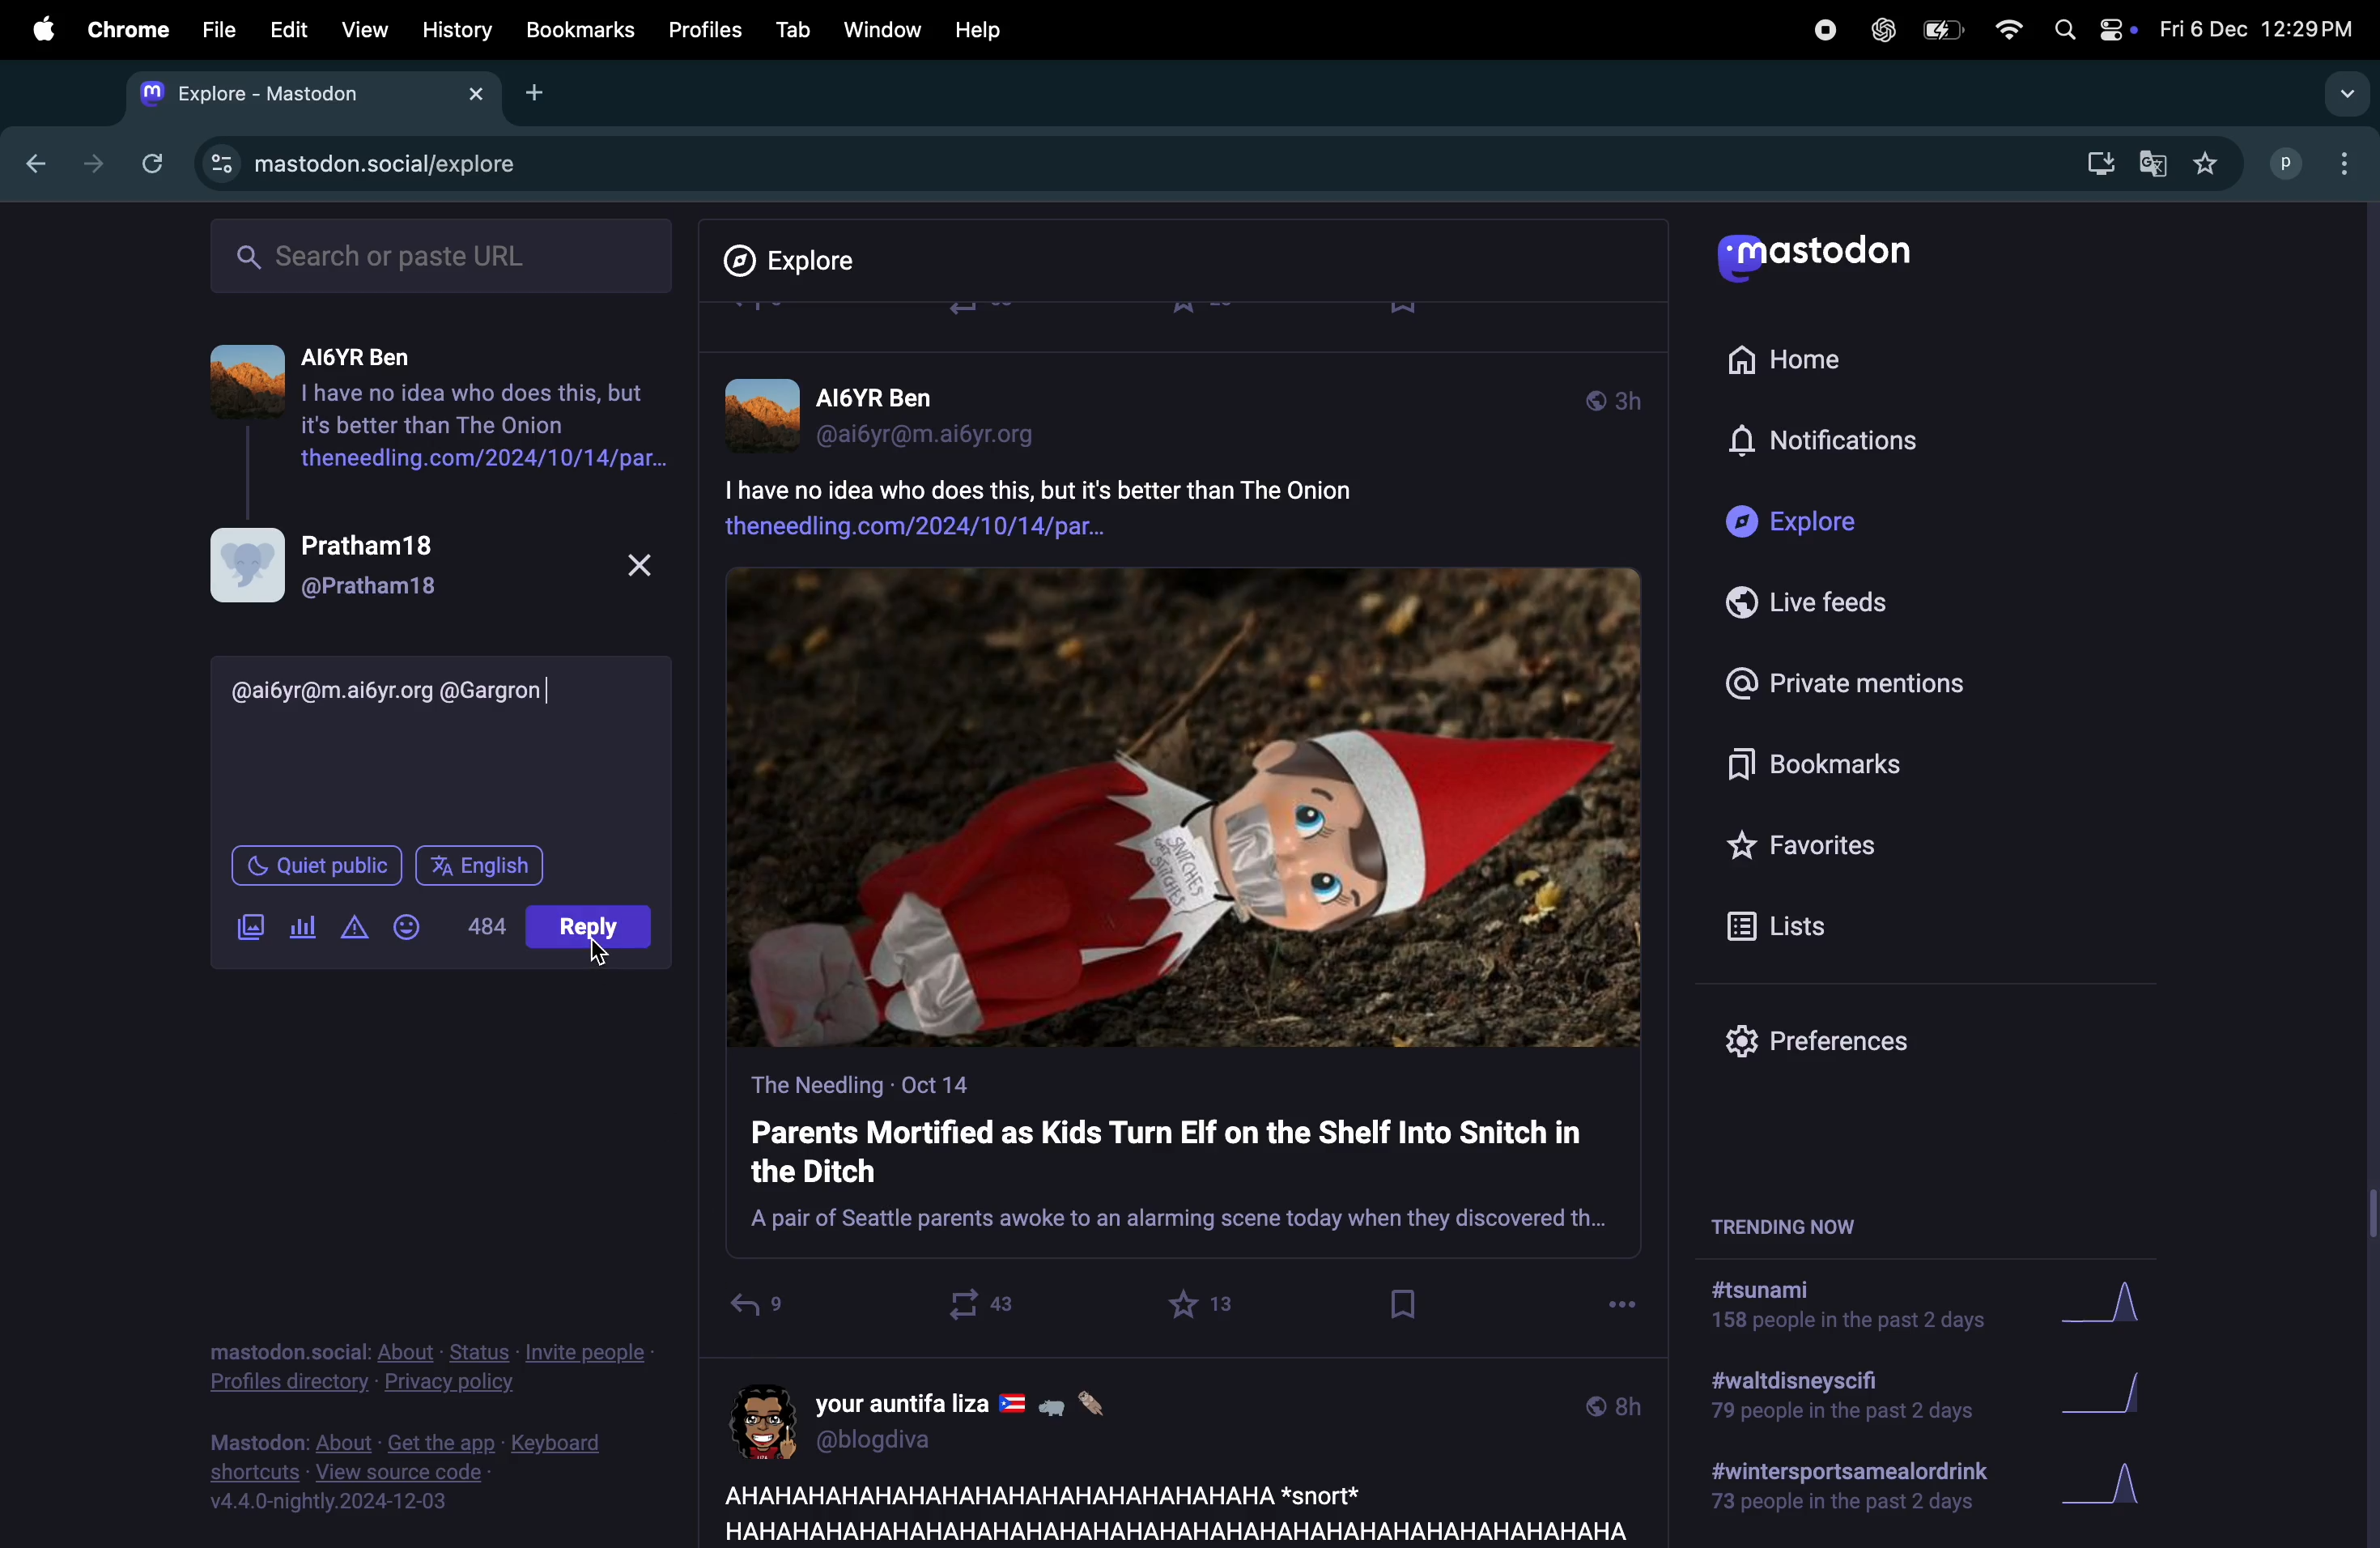 The width and height of the screenshot is (2380, 1548). Describe the element at coordinates (358, 929) in the screenshot. I see `add alert` at that location.